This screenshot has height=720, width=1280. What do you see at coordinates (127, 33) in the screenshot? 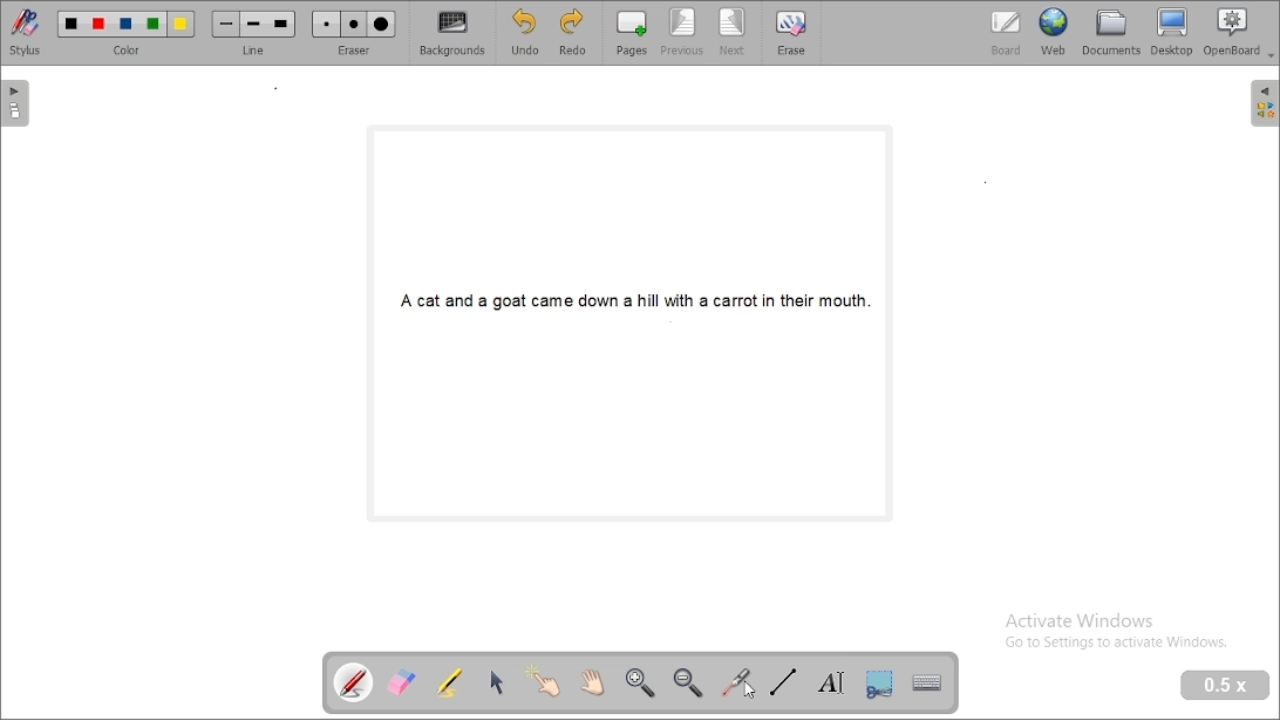
I see `color` at bounding box center [127, 33].